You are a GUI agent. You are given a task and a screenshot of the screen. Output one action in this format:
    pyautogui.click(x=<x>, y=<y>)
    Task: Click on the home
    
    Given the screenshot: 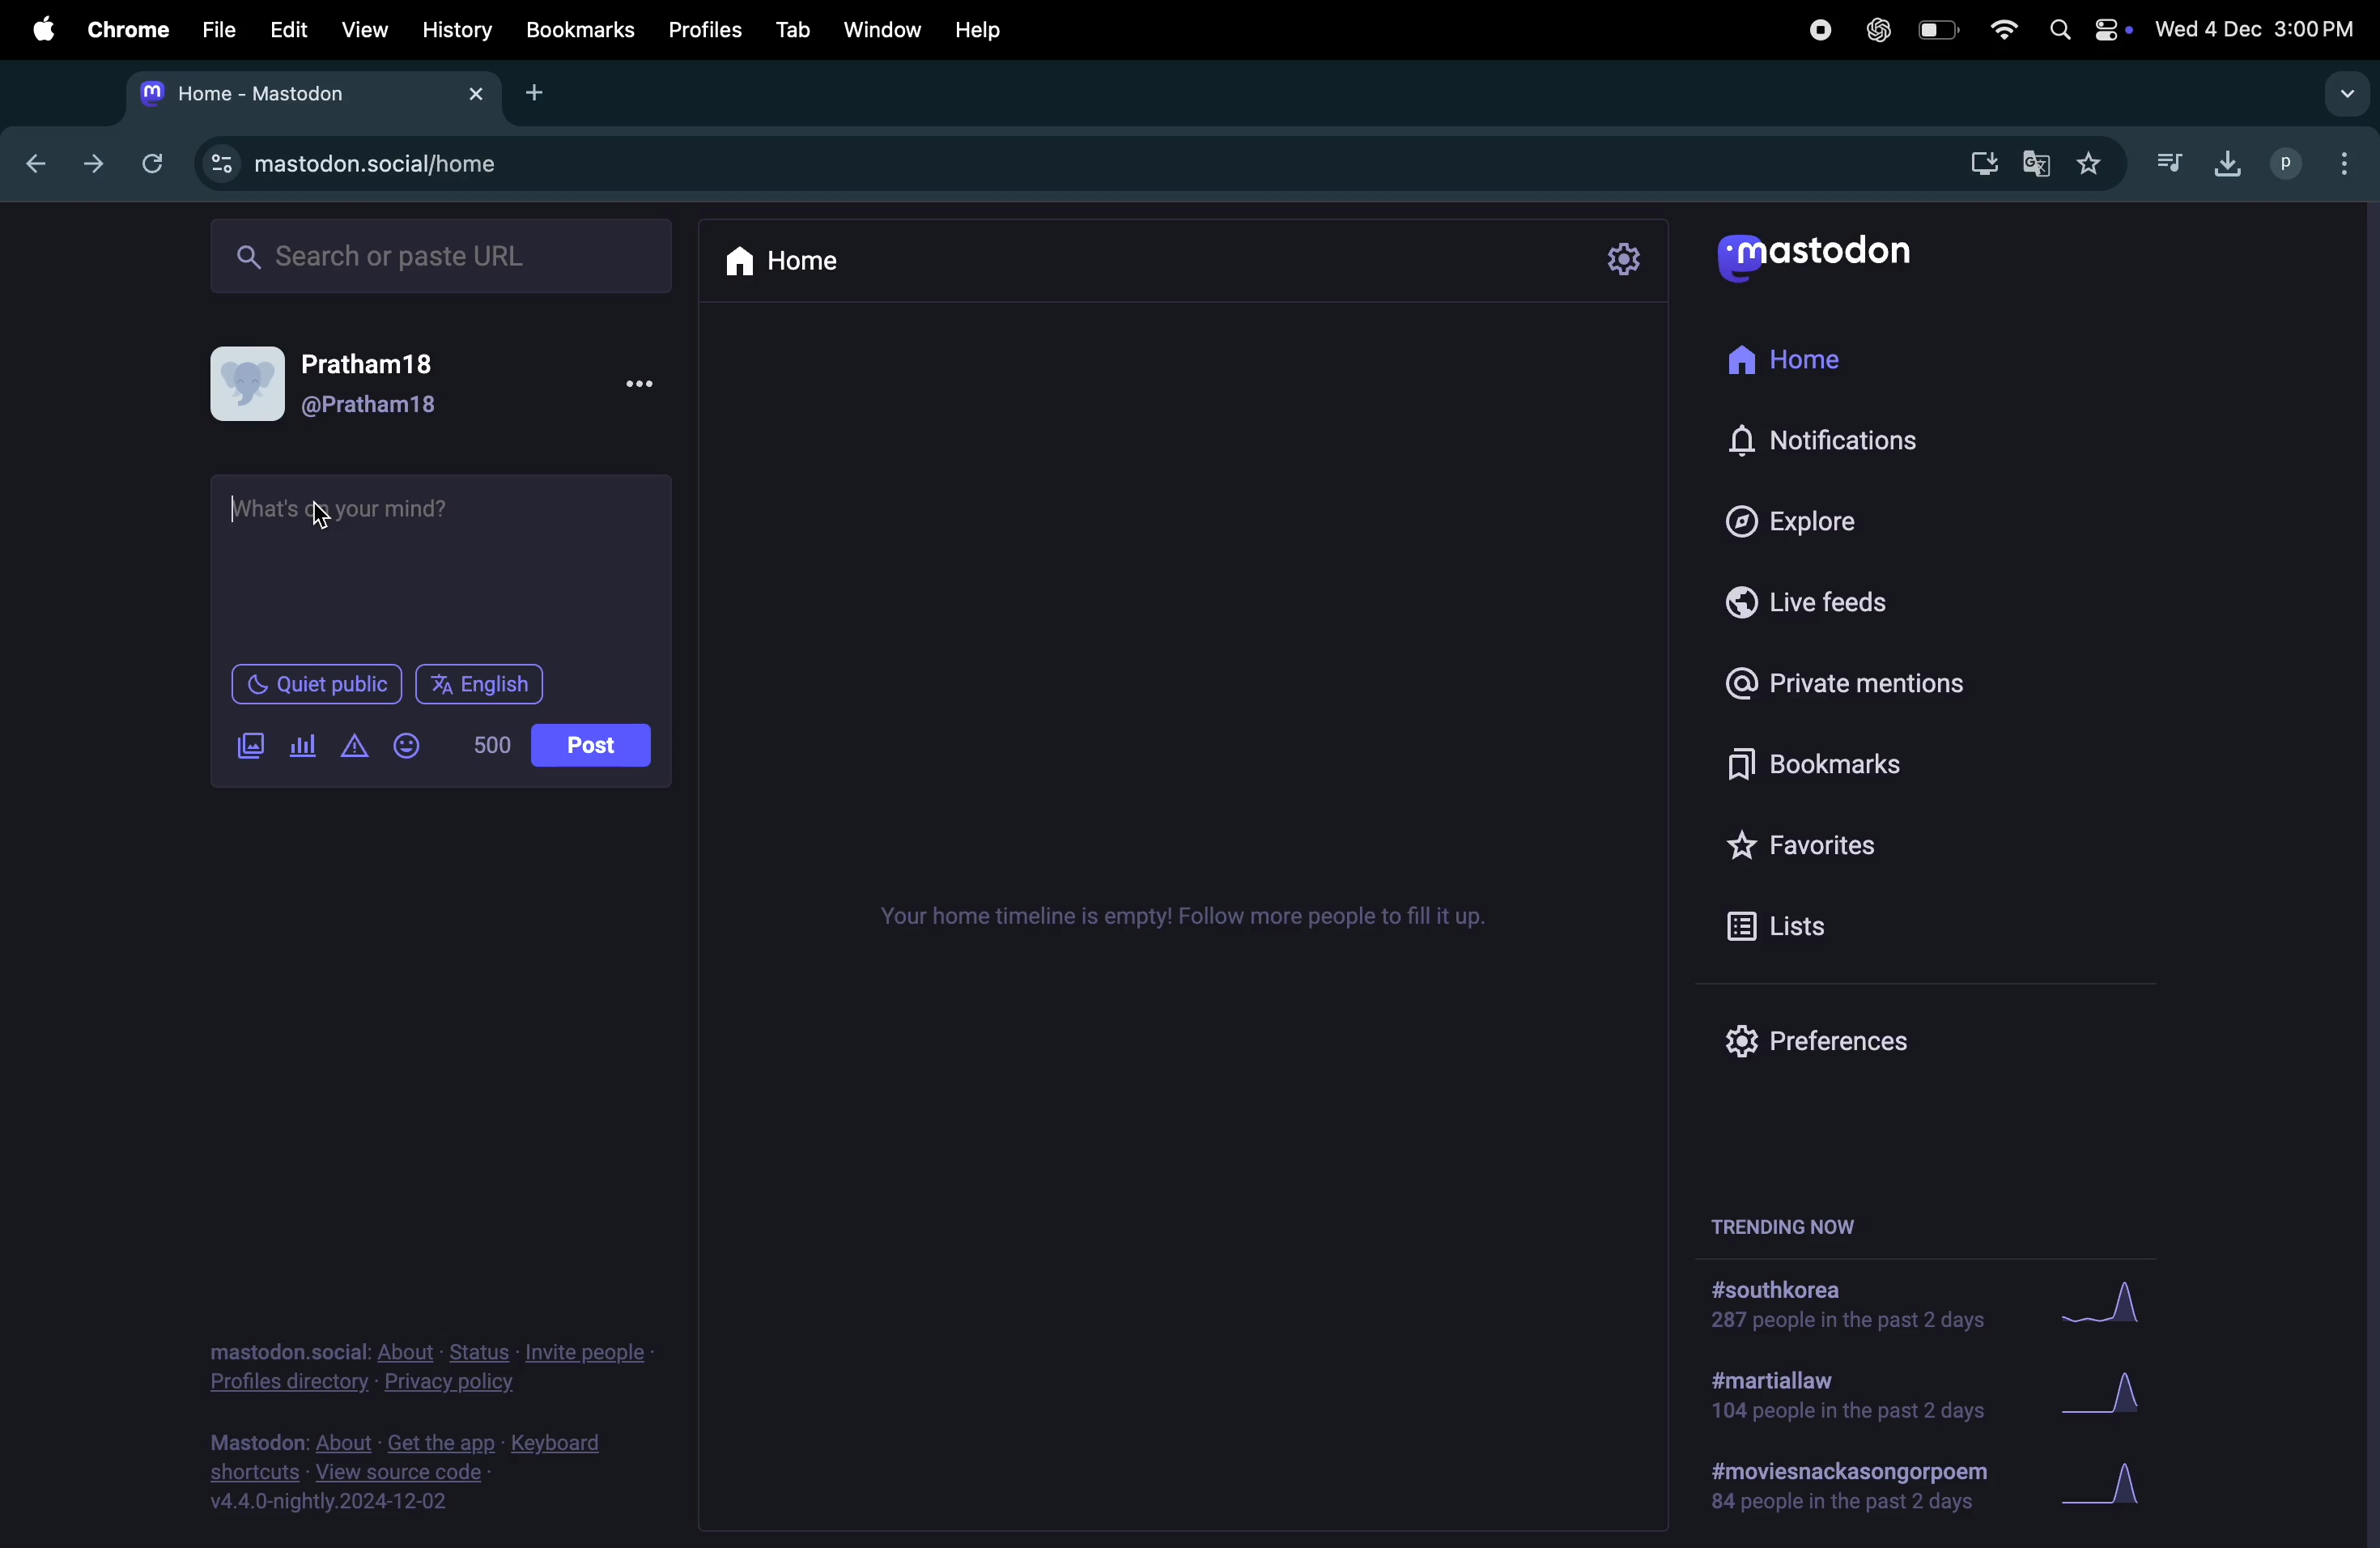 What is the action you would take?
    pyautogui.click(x=789, y=263)
    